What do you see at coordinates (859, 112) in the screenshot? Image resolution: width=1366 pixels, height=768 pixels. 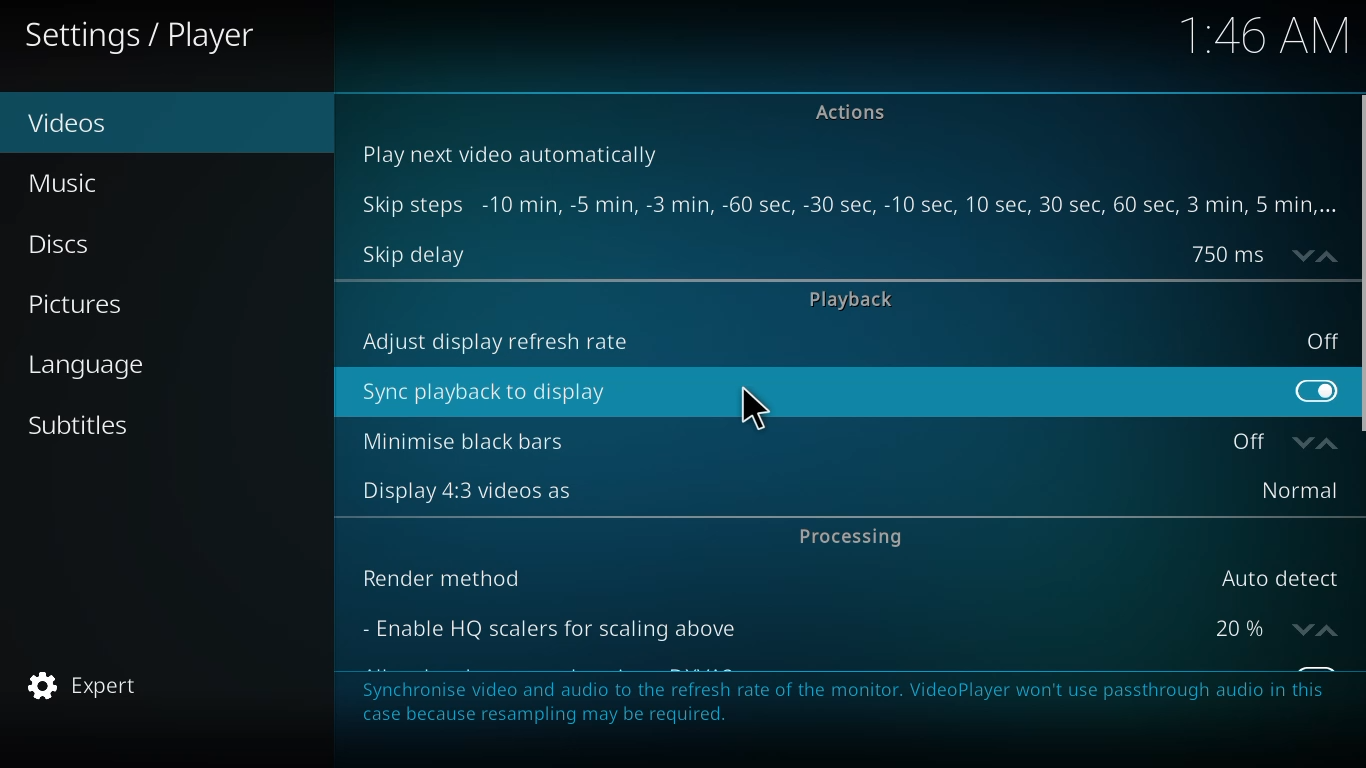 I see `actions` at bounding box center [859, 112].